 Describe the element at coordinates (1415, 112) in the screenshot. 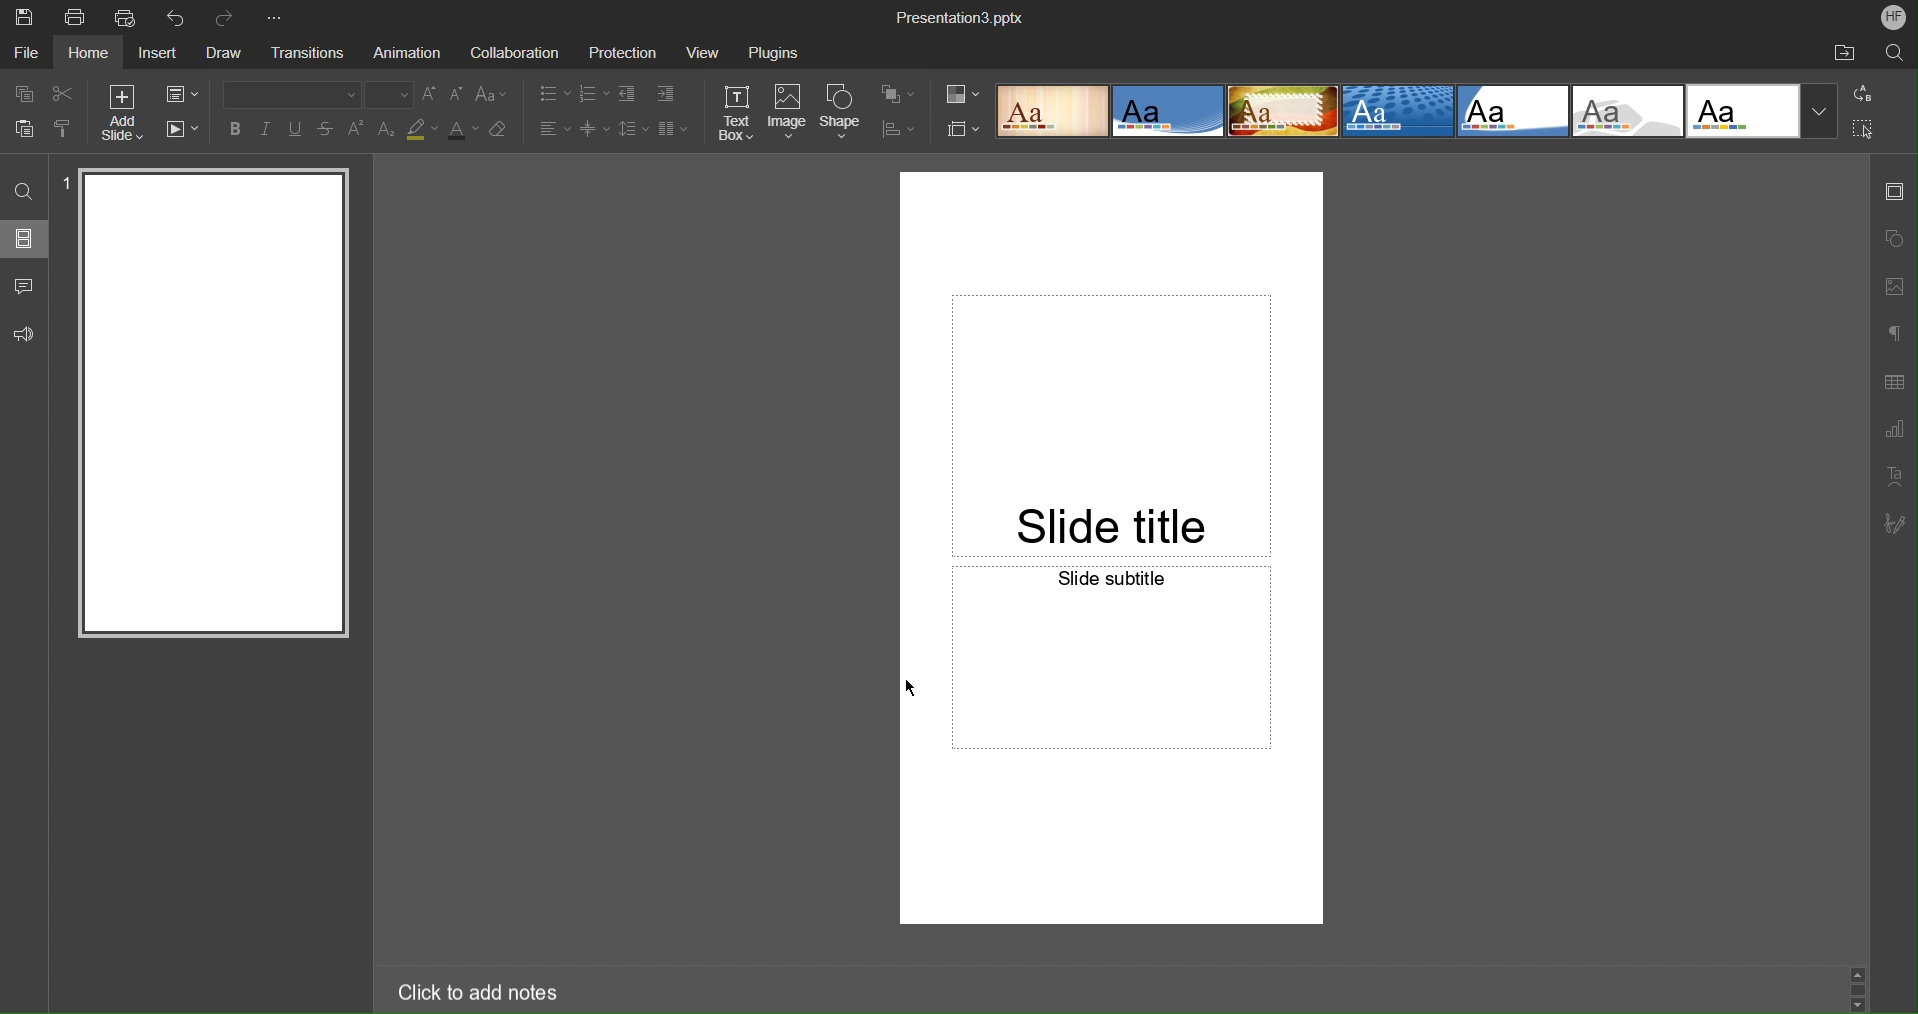

I see `Slide Templates` at that location.